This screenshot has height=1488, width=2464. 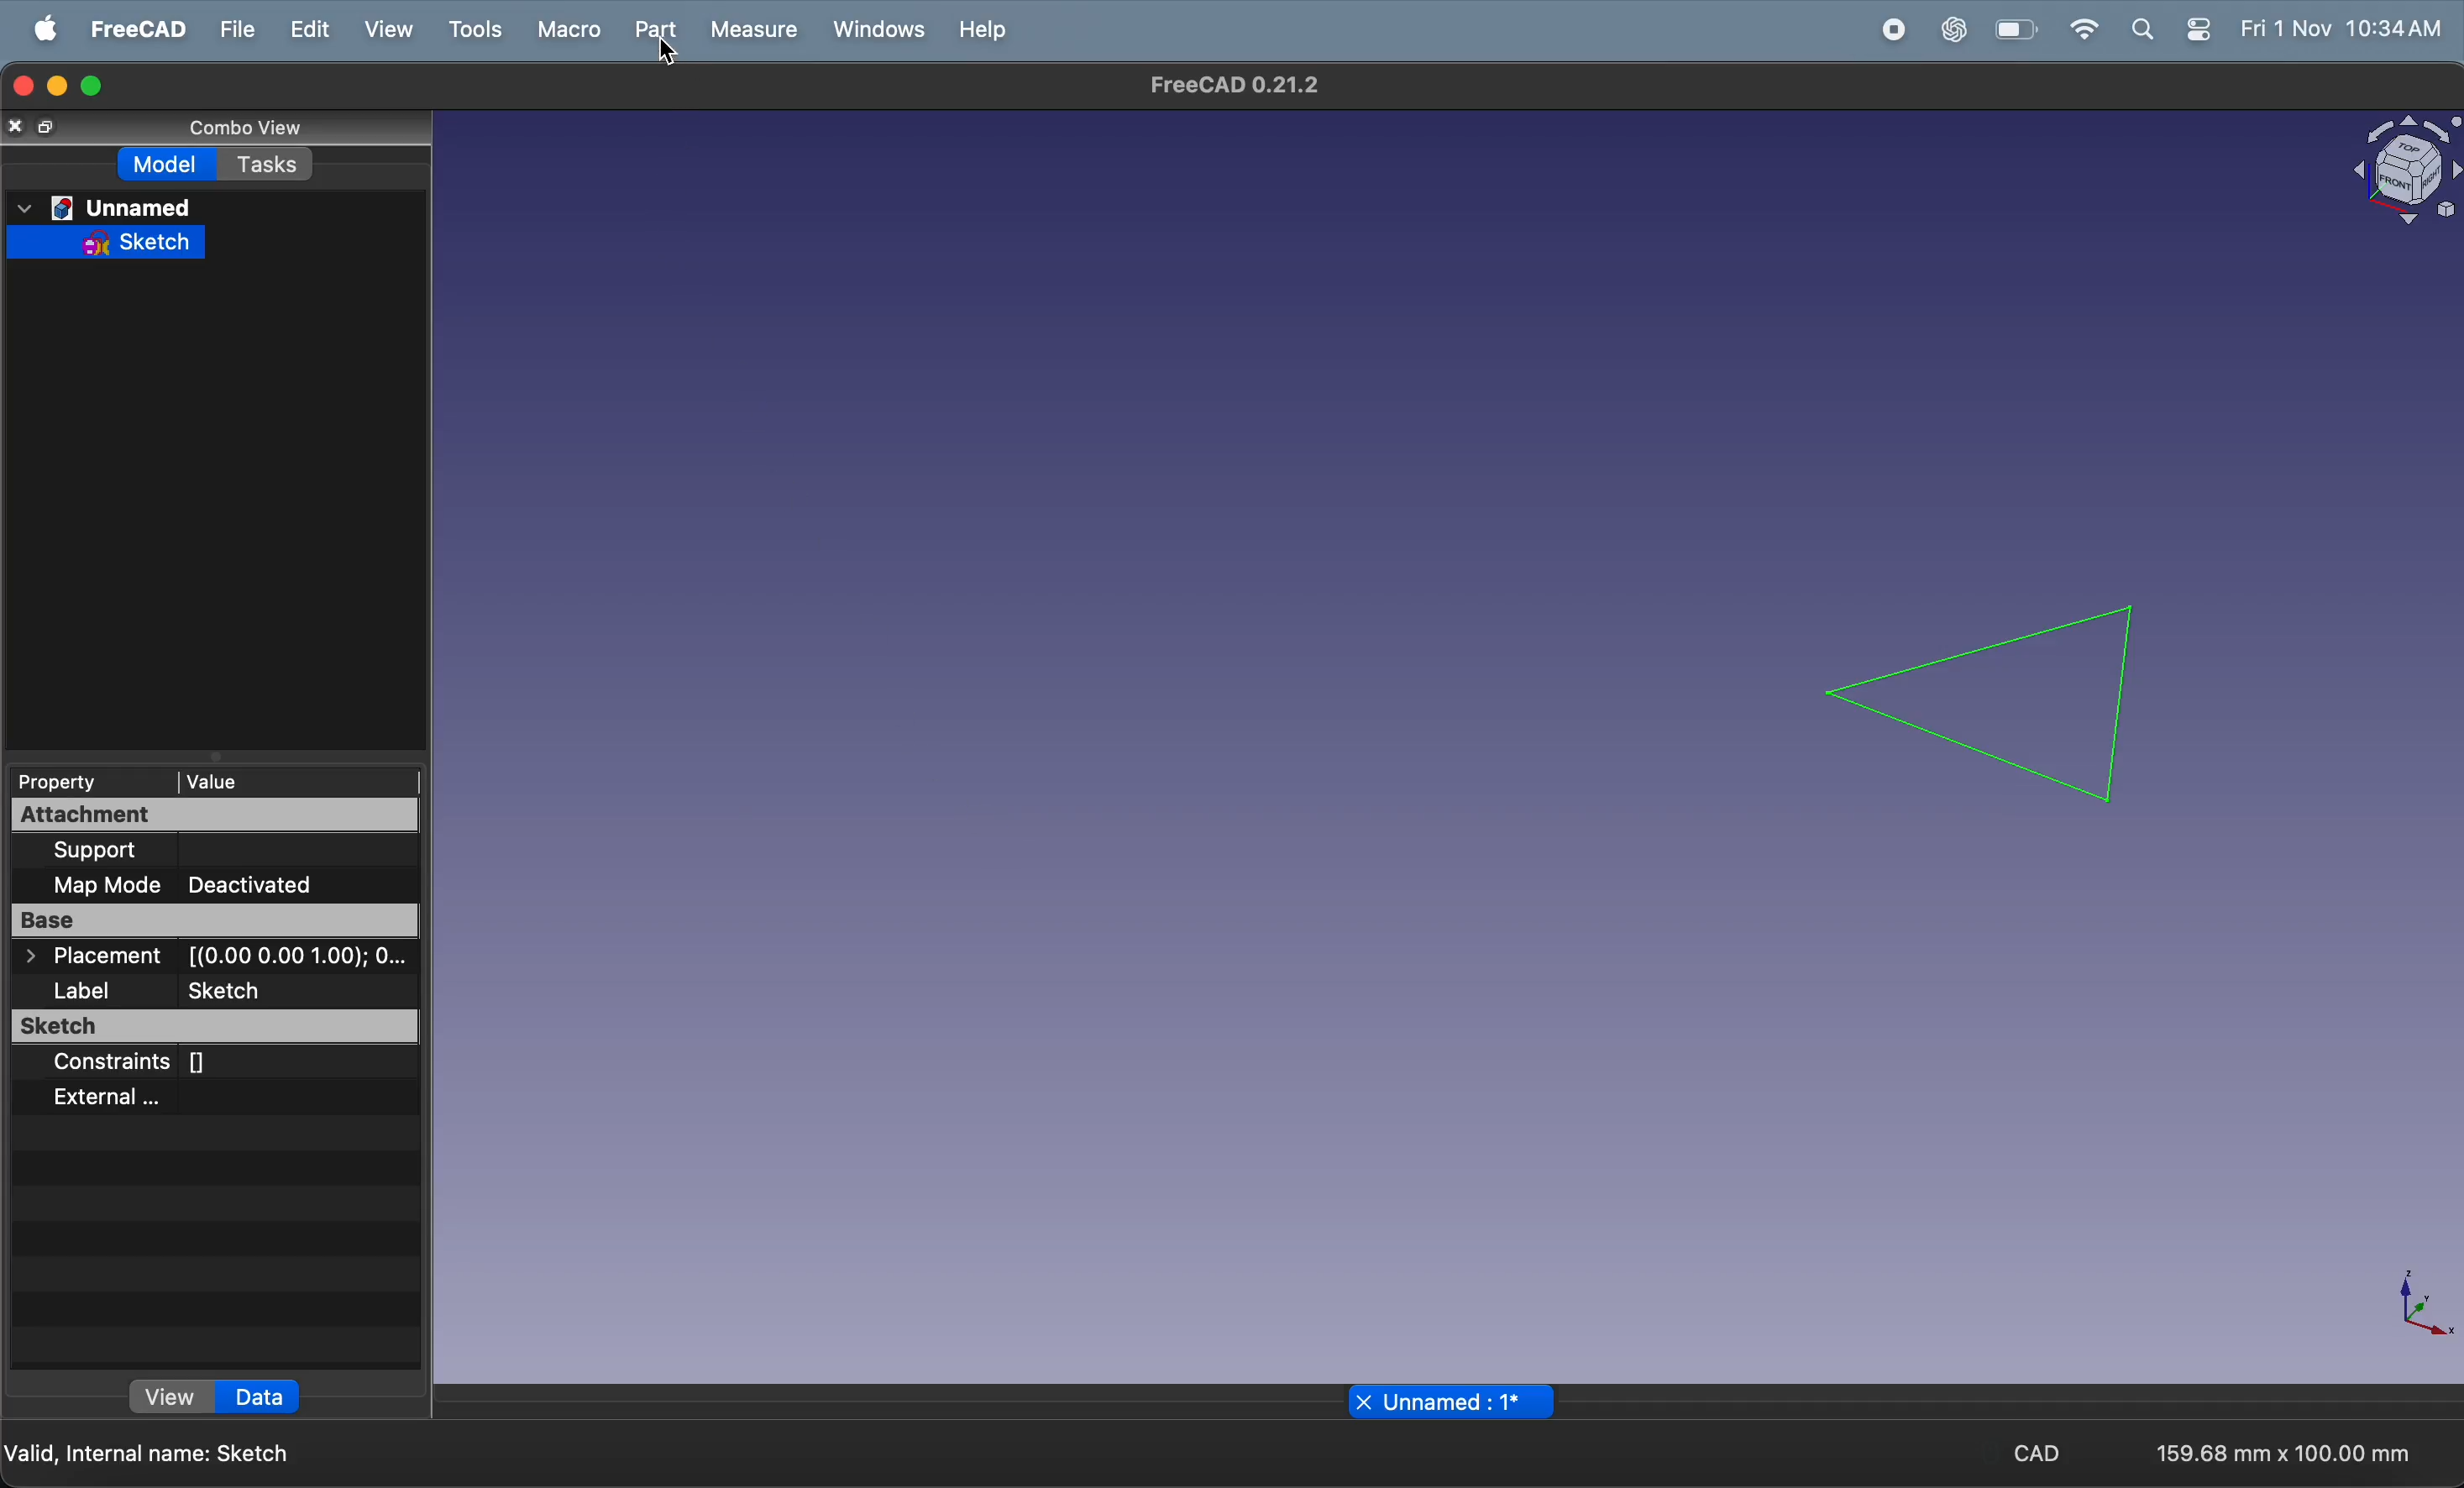 What do you see at coordinates (216, 1029) in the screenshot?
I see `sketch` at bounding box center [216, 1029].